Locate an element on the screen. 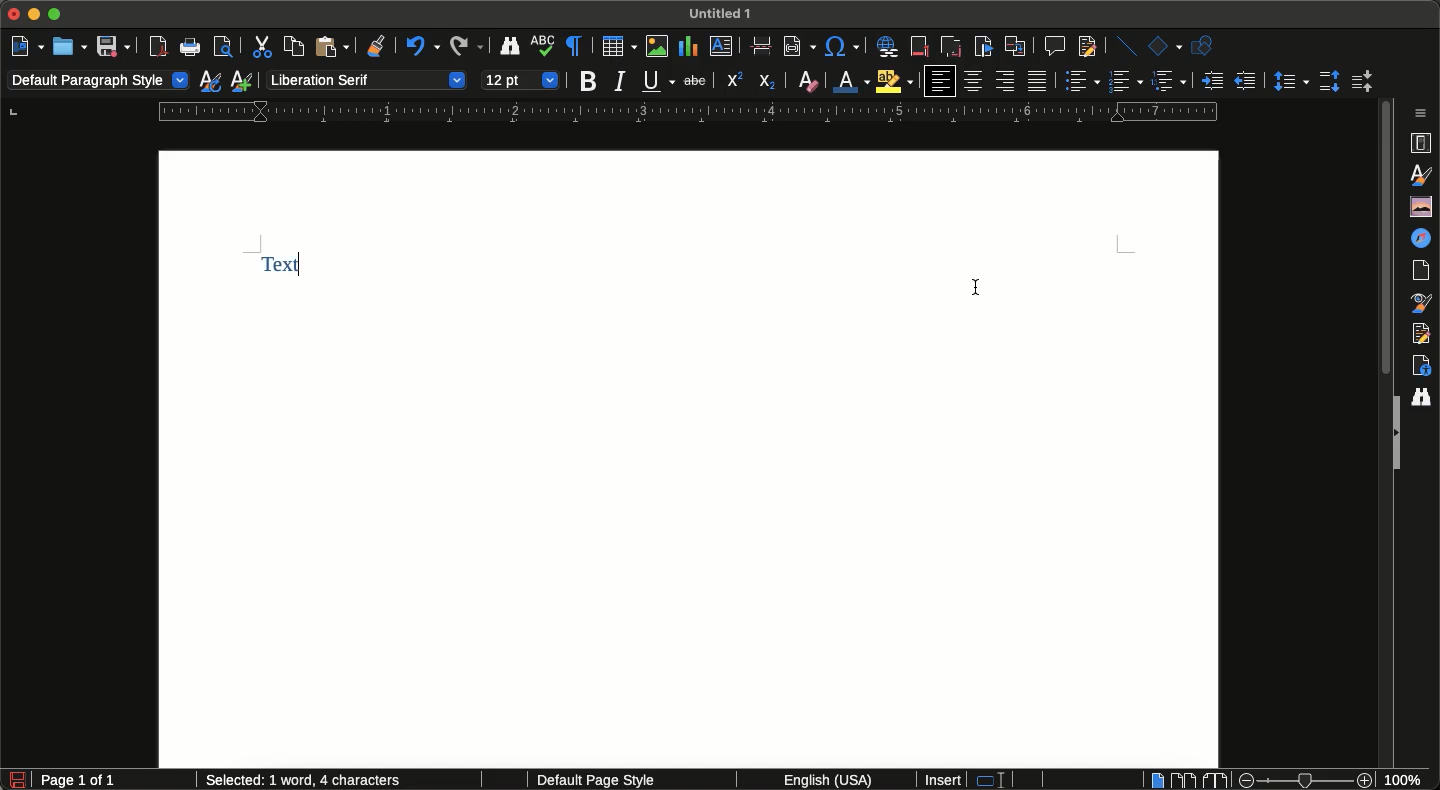  Bold is located at coordinates (589, 82).